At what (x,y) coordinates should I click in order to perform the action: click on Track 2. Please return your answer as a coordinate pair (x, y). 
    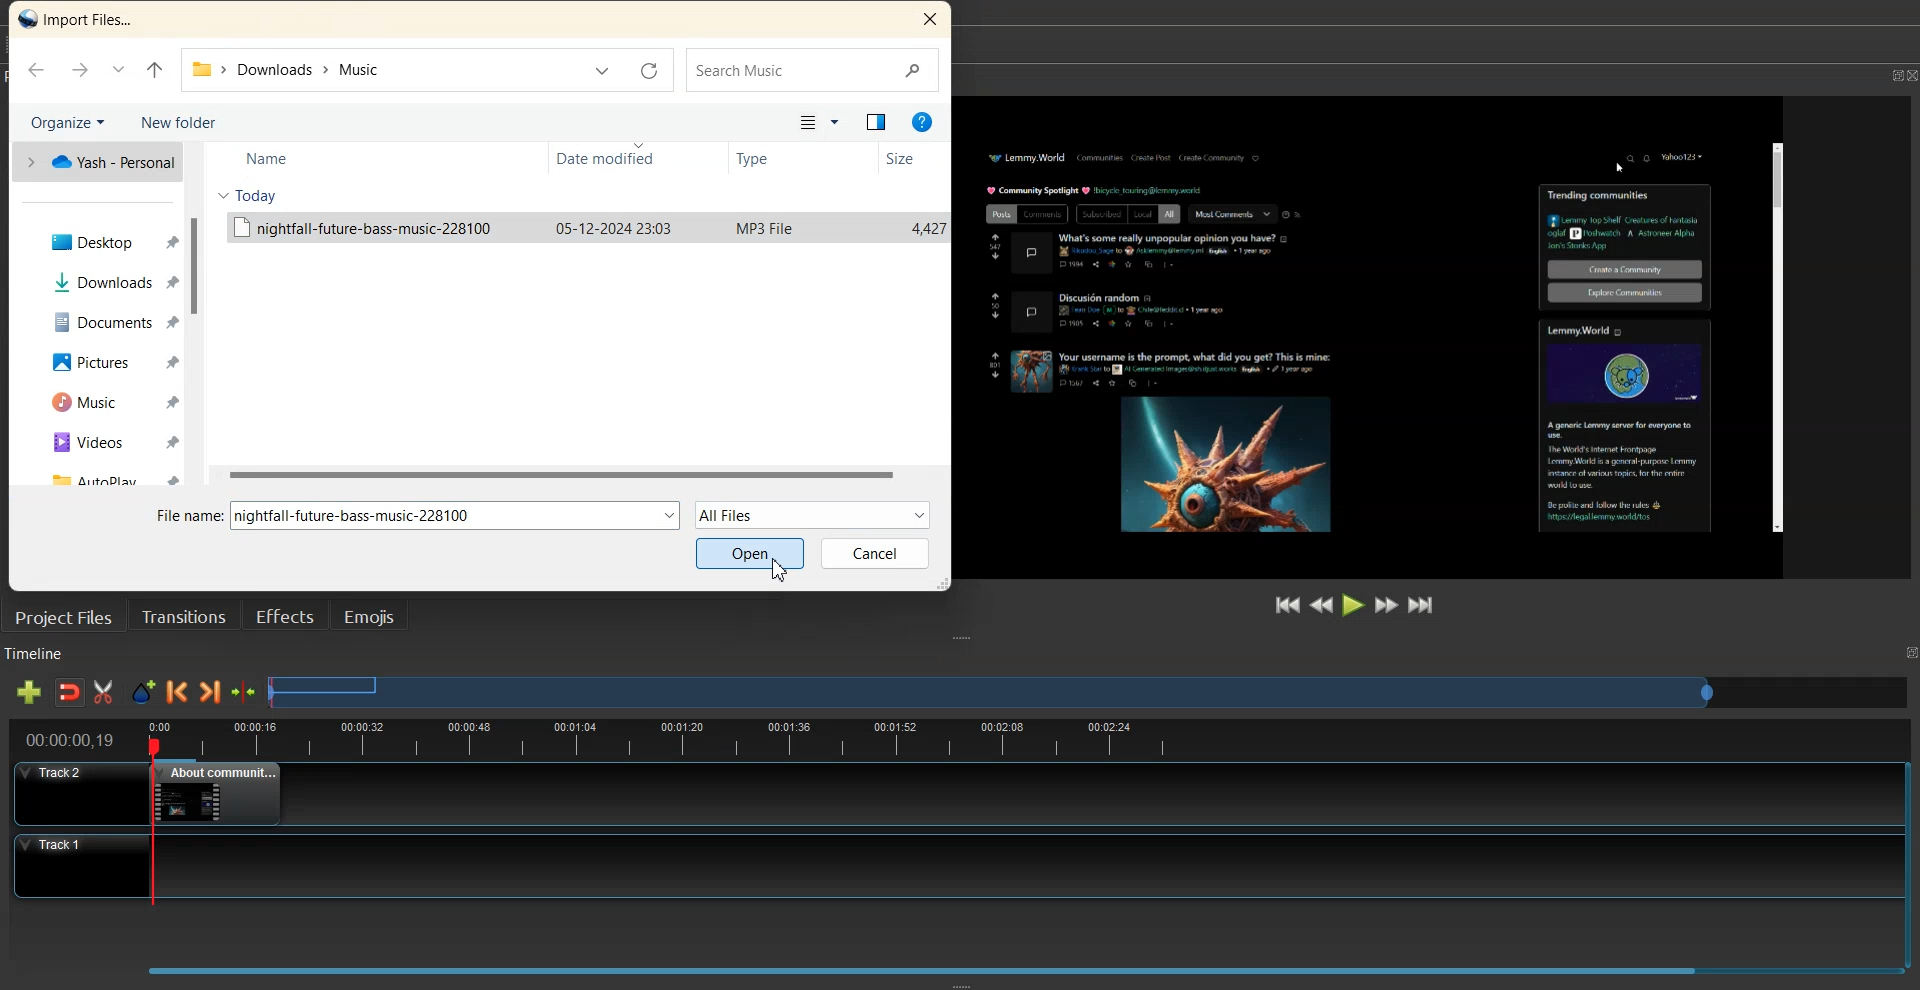
    Looking at the image, I should click on (1031, 873).